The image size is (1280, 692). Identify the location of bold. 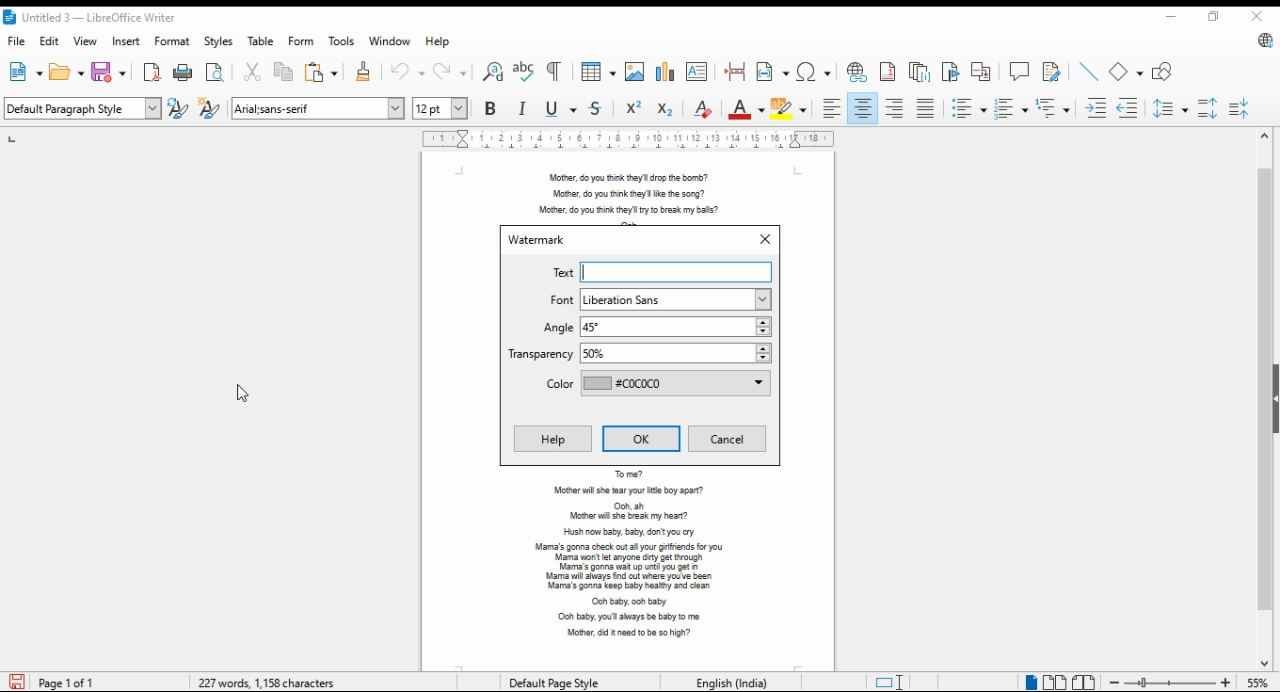
(493, 108).